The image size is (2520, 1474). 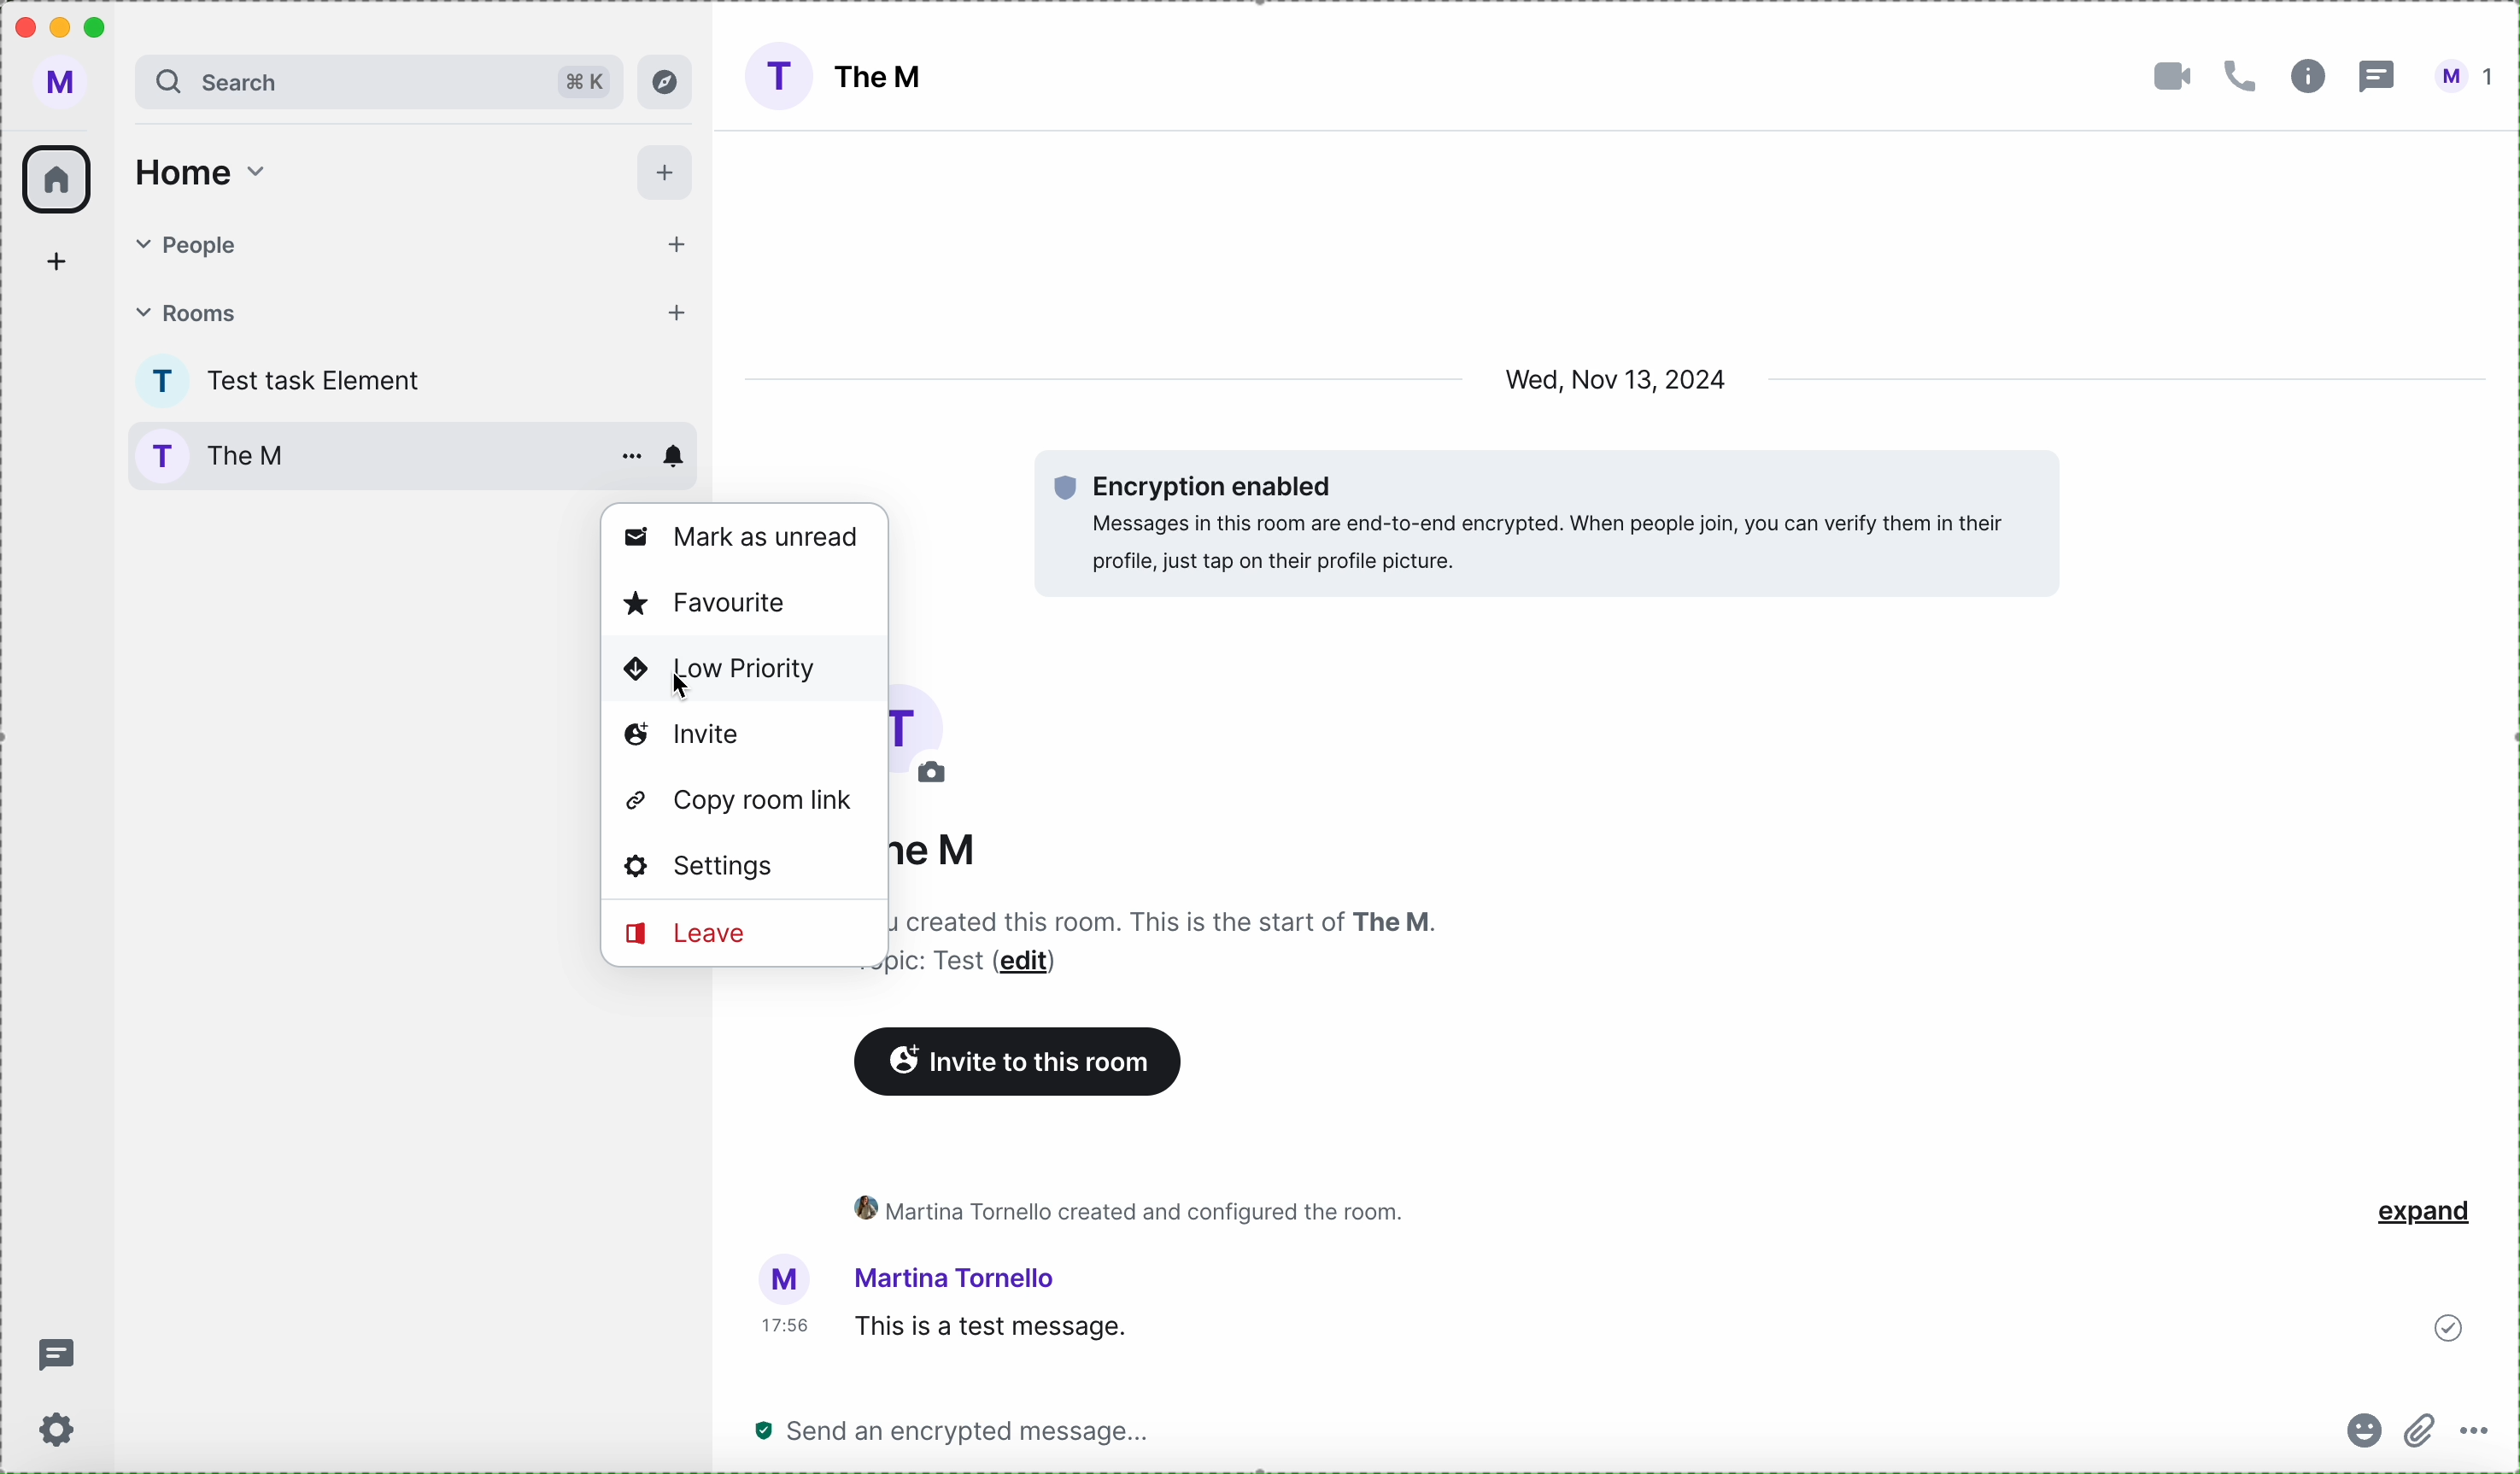 What do you see at coordinates (664, 82) in the screenshot?
I see `explore` at bounding box center [664, 82].